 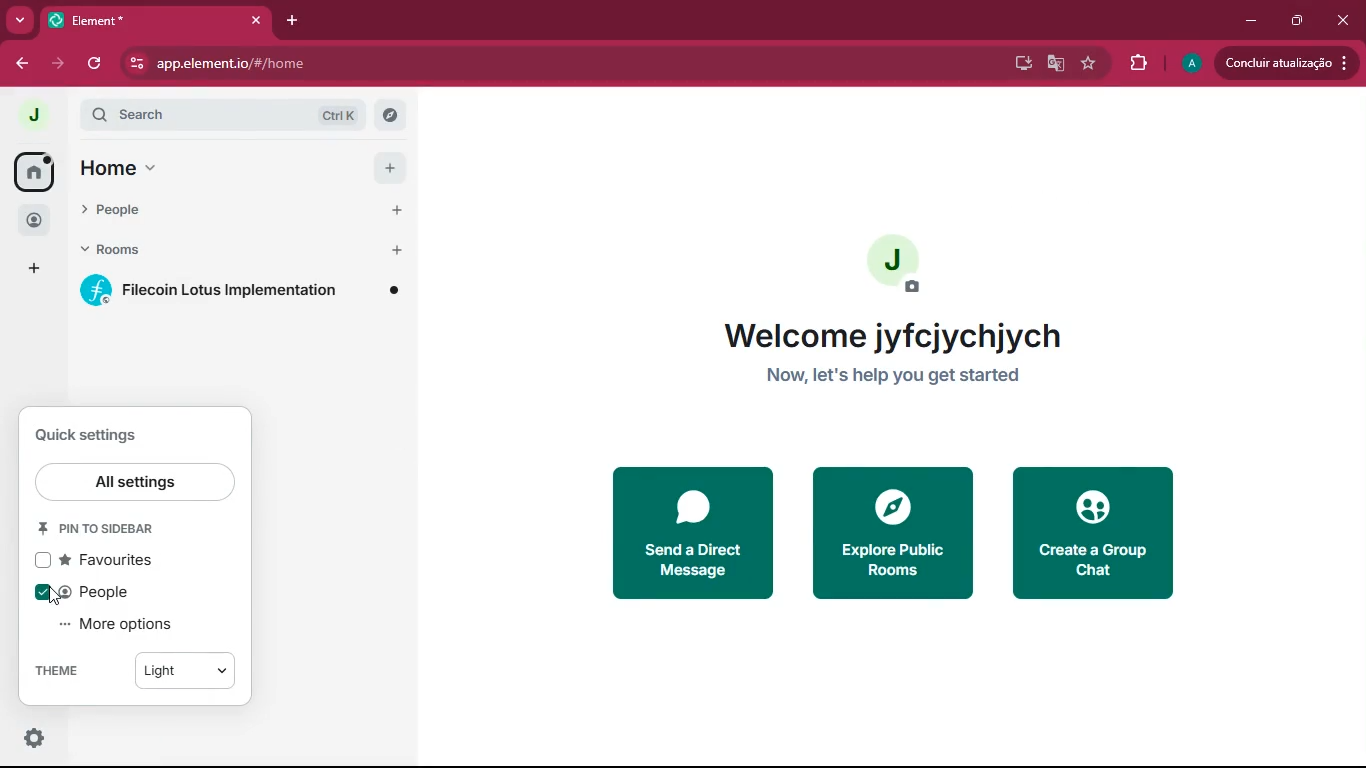 I want to click on quick settings, so click(x=108, y=434).